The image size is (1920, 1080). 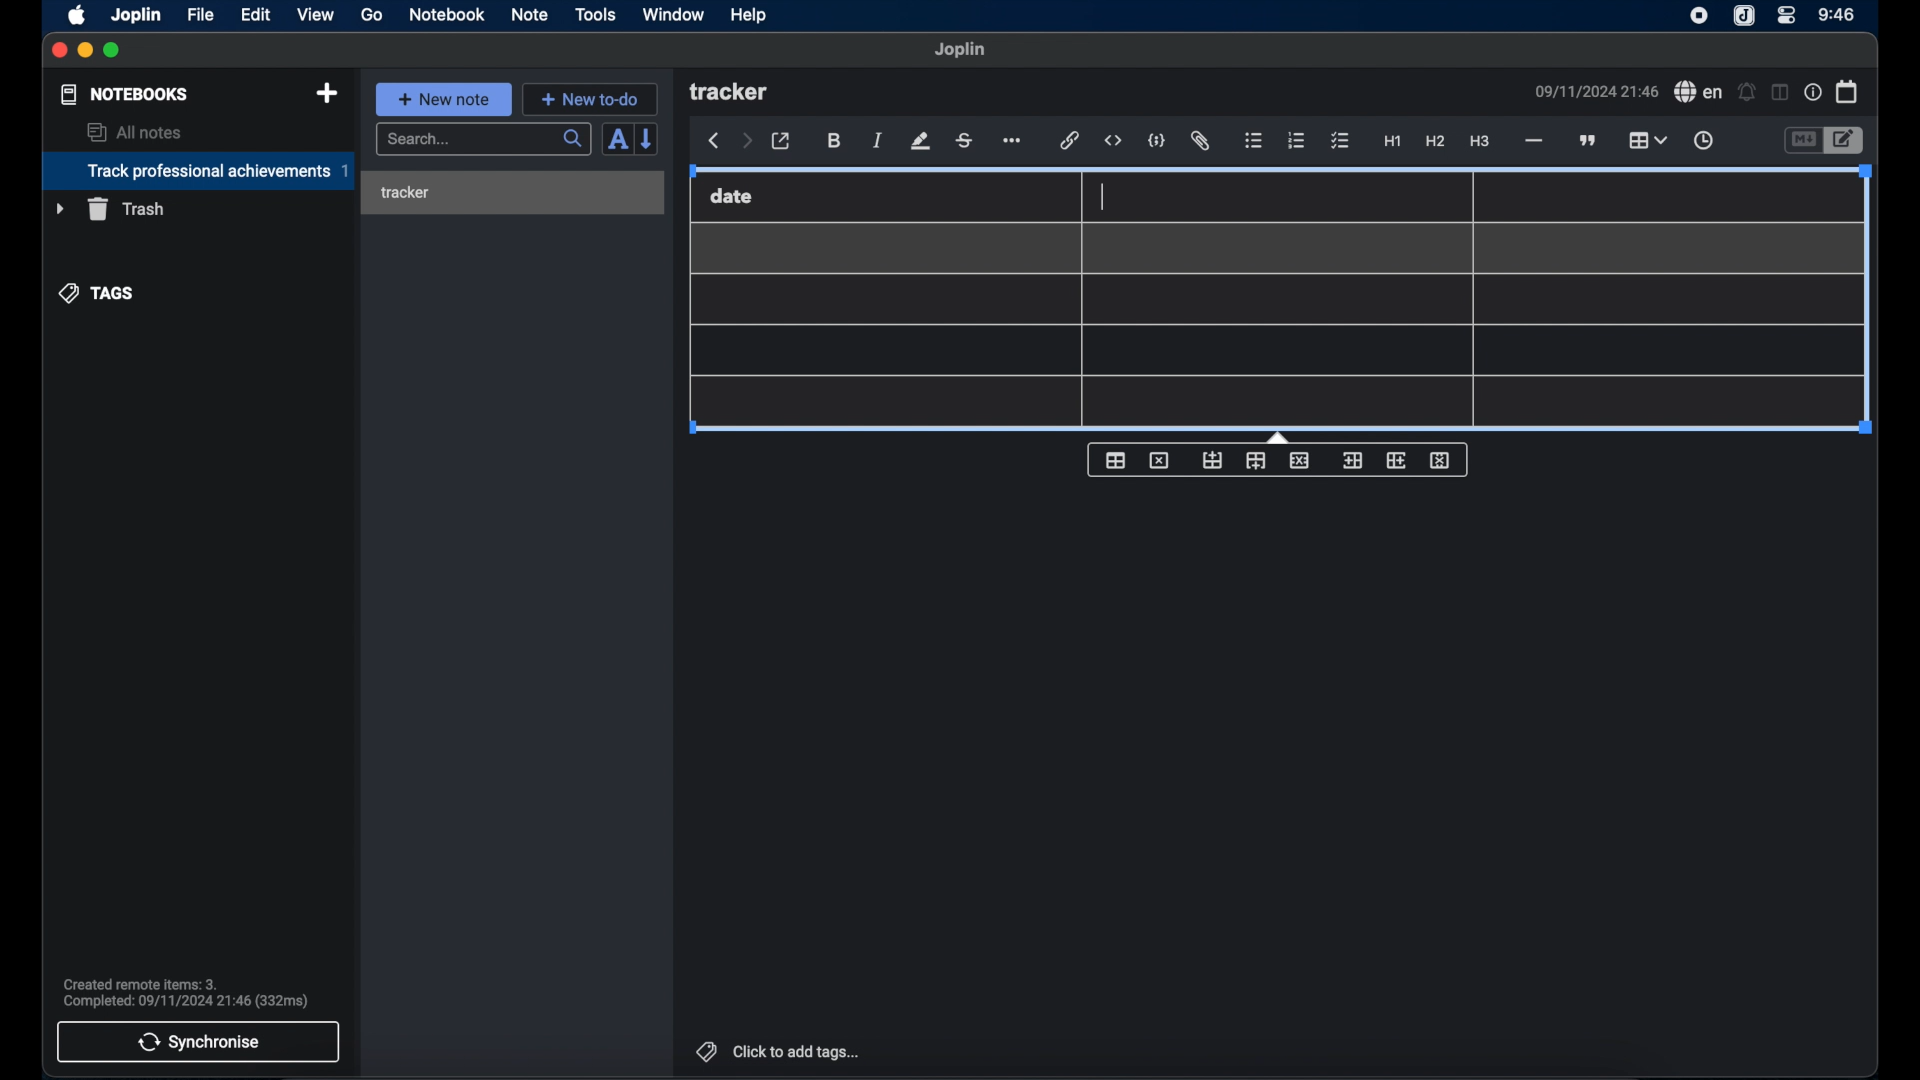 I want to click on toggle editor layout, so click(x=1778, y=93).